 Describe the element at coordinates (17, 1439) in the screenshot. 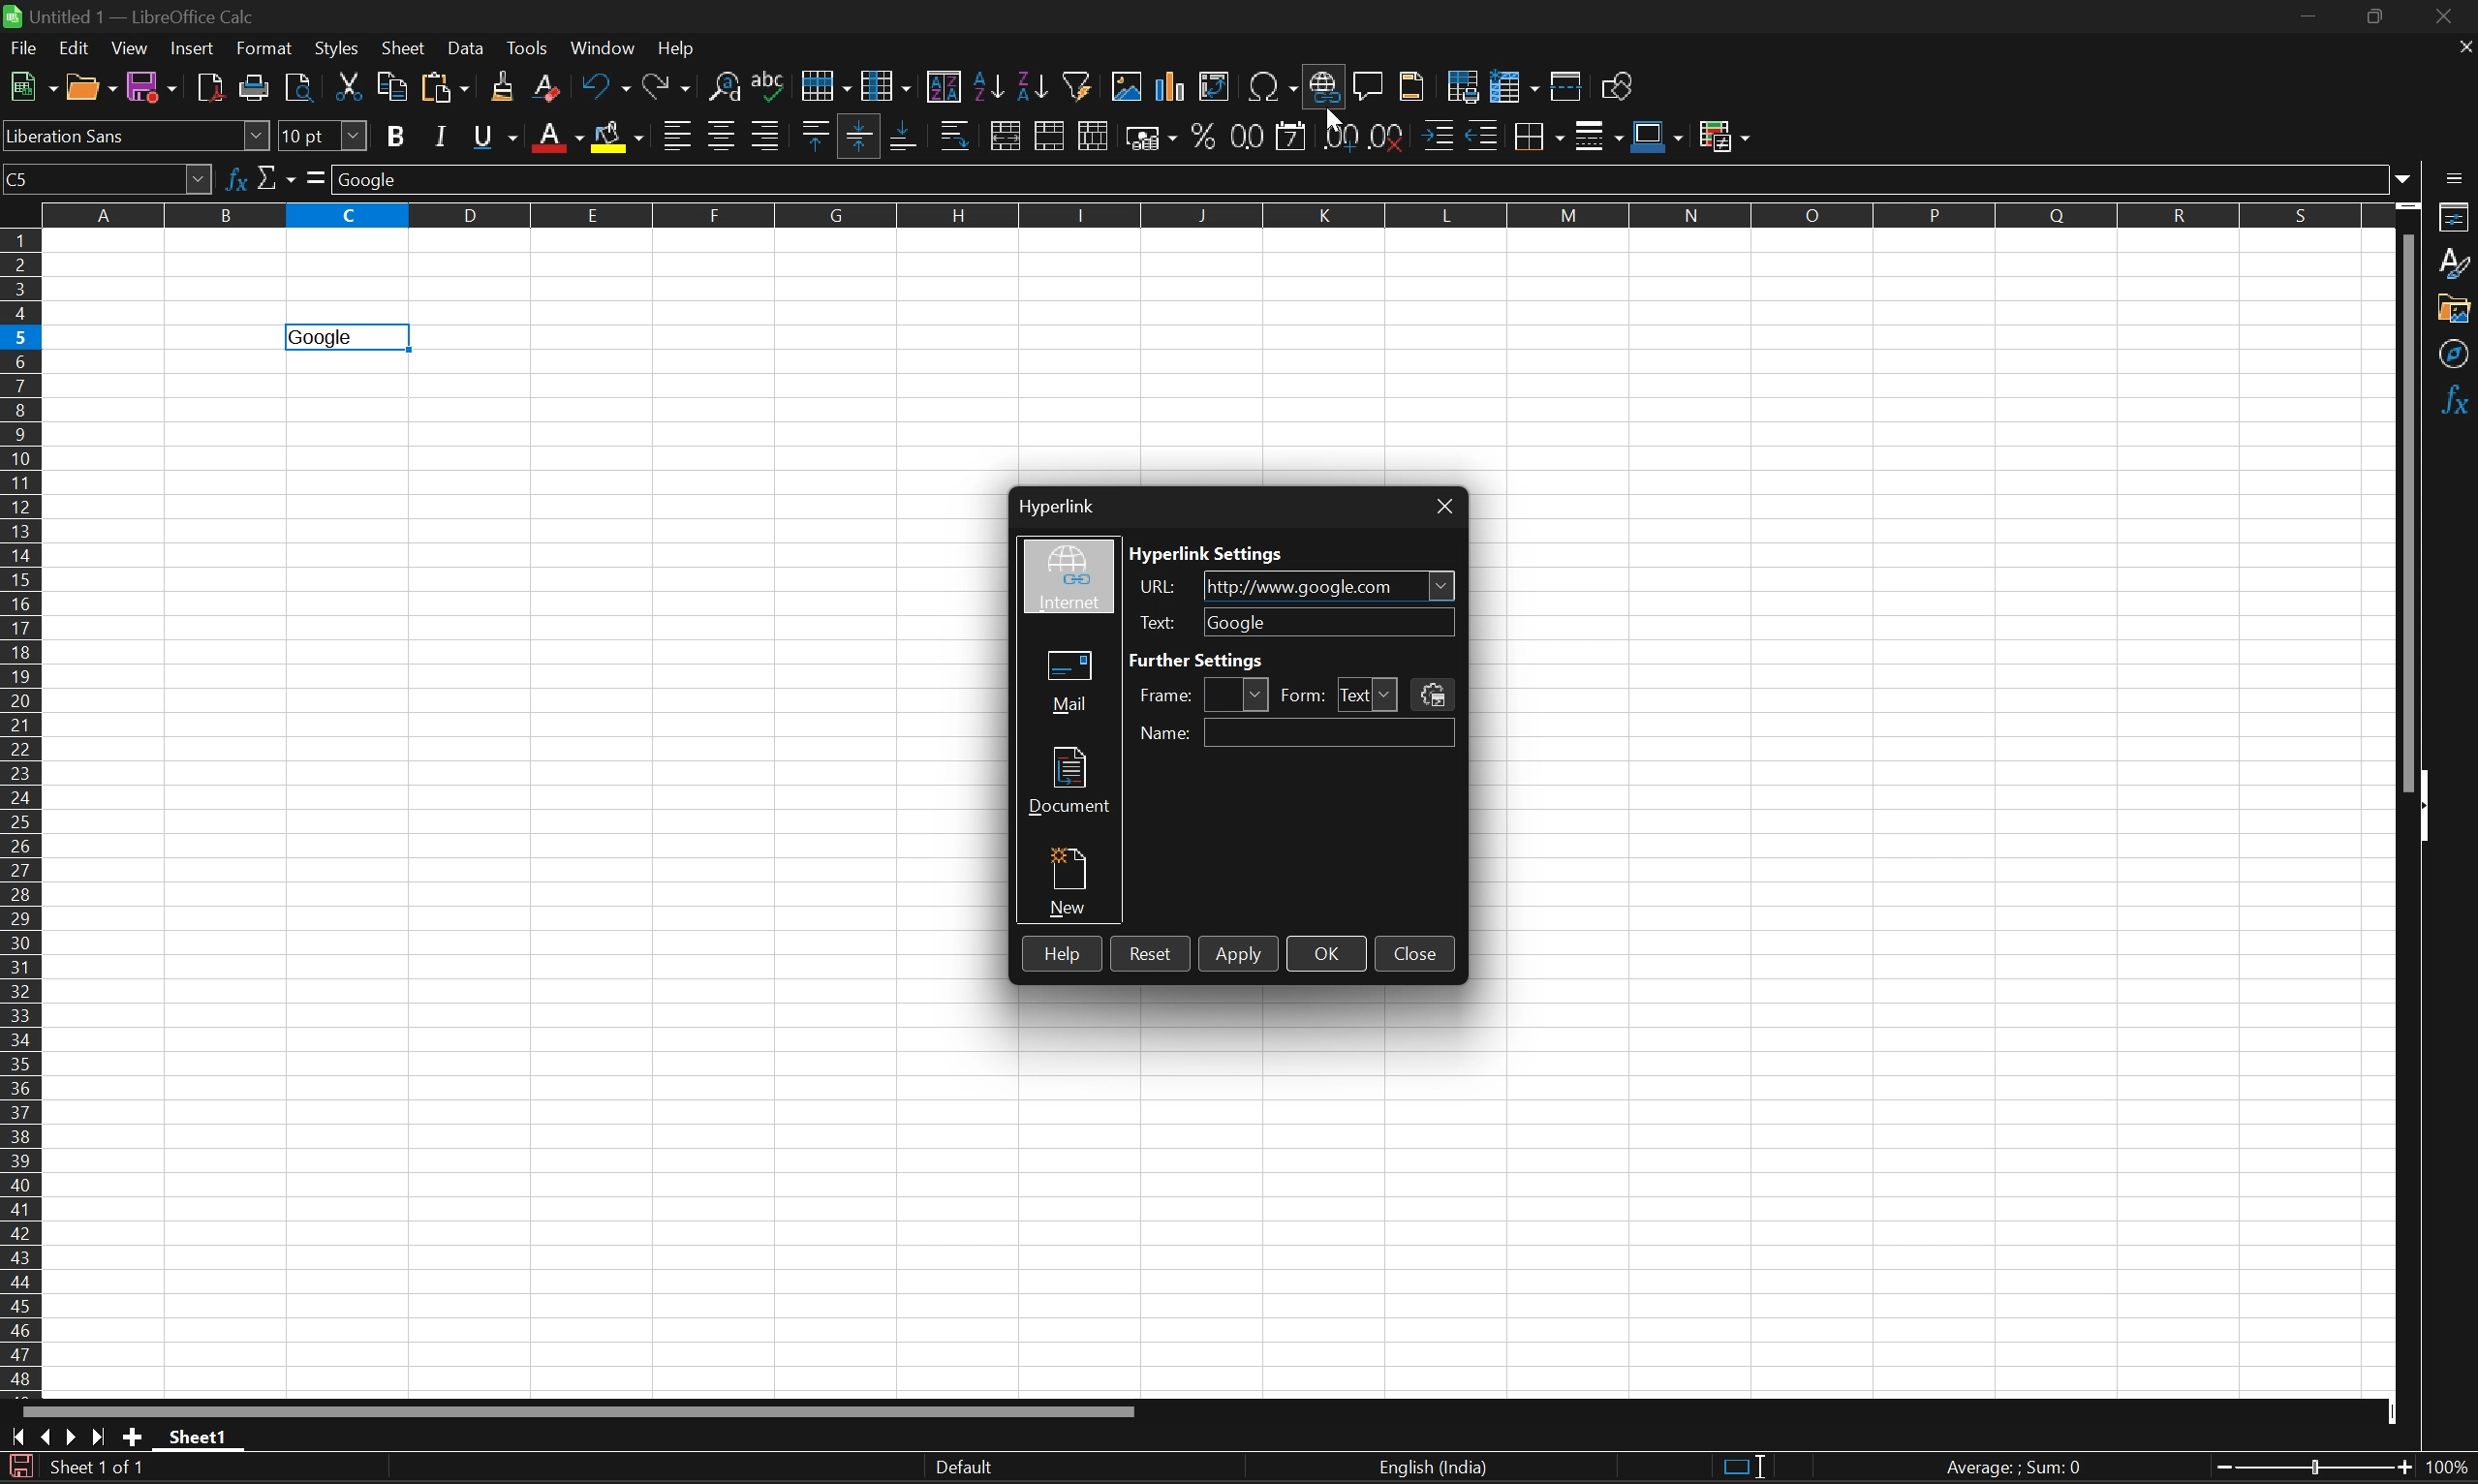

I see `Scroll to first sheet` at that location.